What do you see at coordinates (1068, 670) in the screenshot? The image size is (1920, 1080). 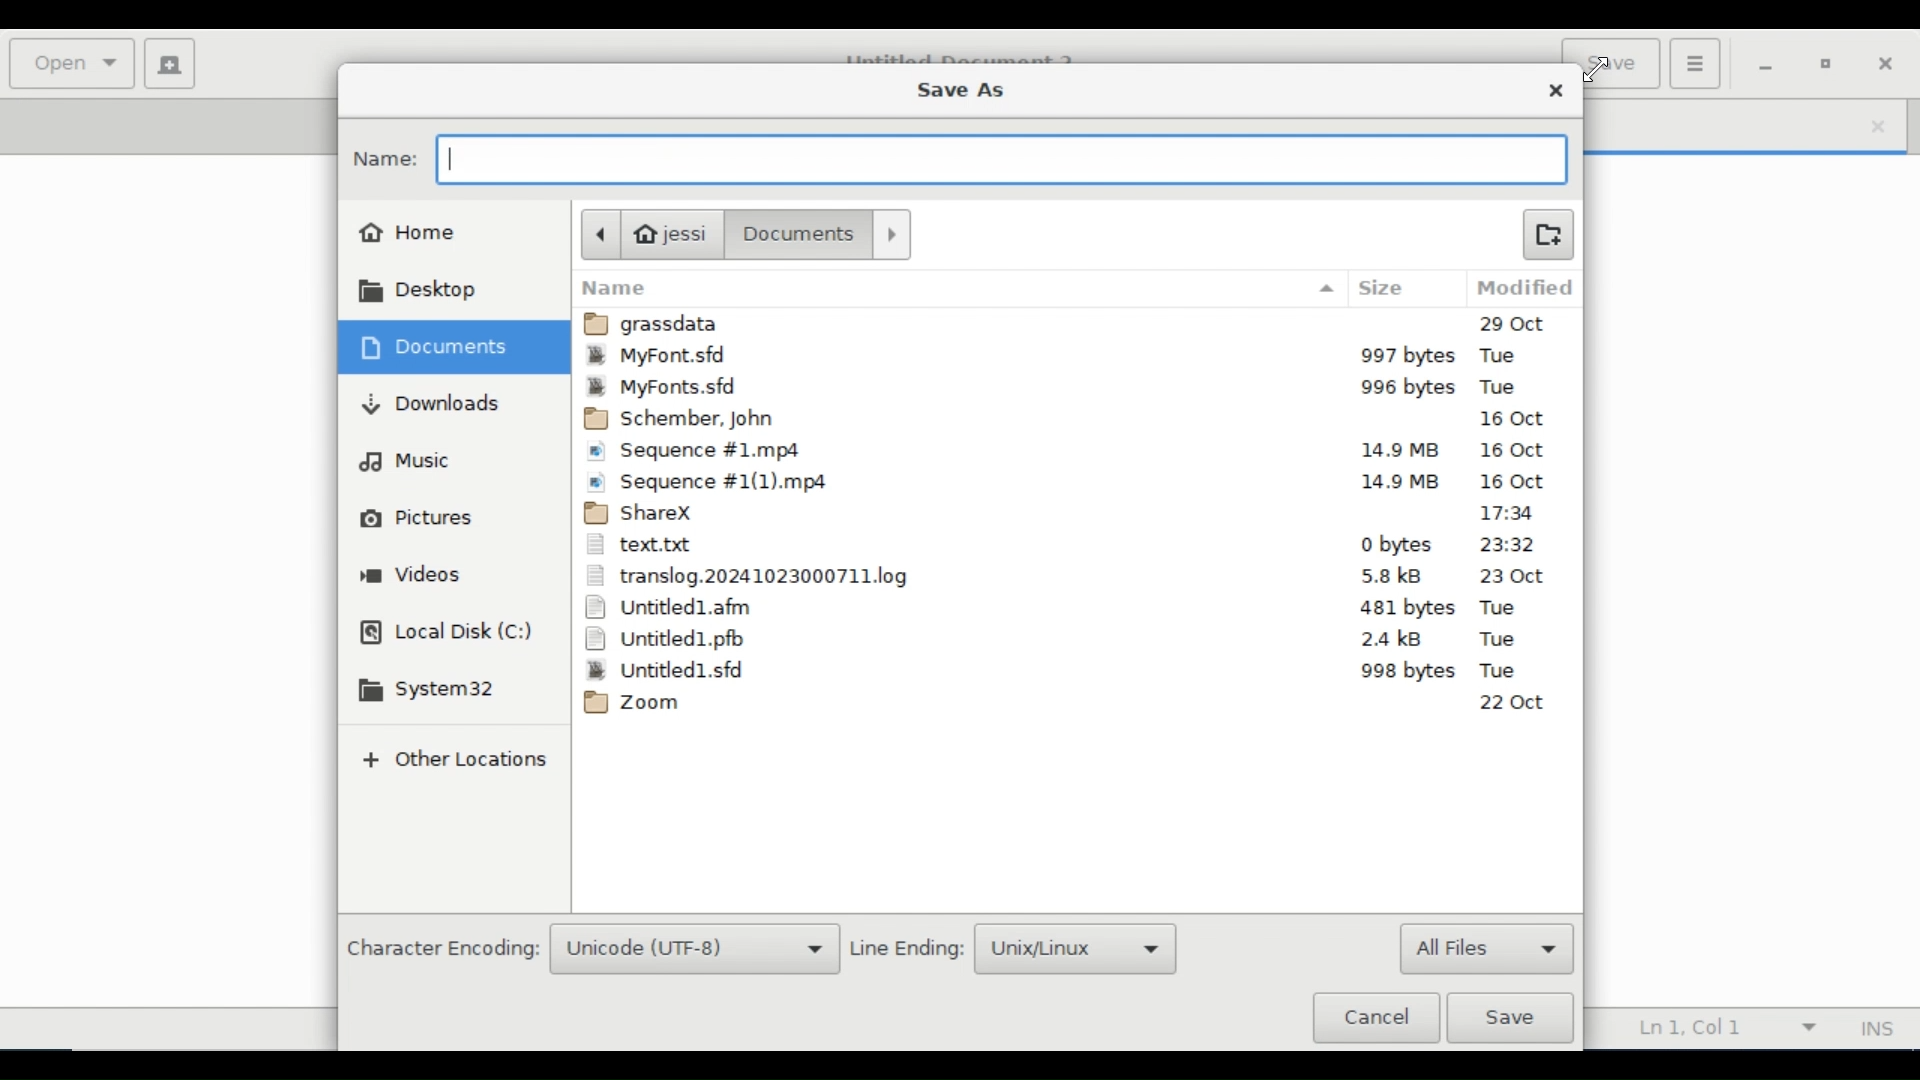 I see `Untitled1.sfd` at bounding box center [1068, 670].